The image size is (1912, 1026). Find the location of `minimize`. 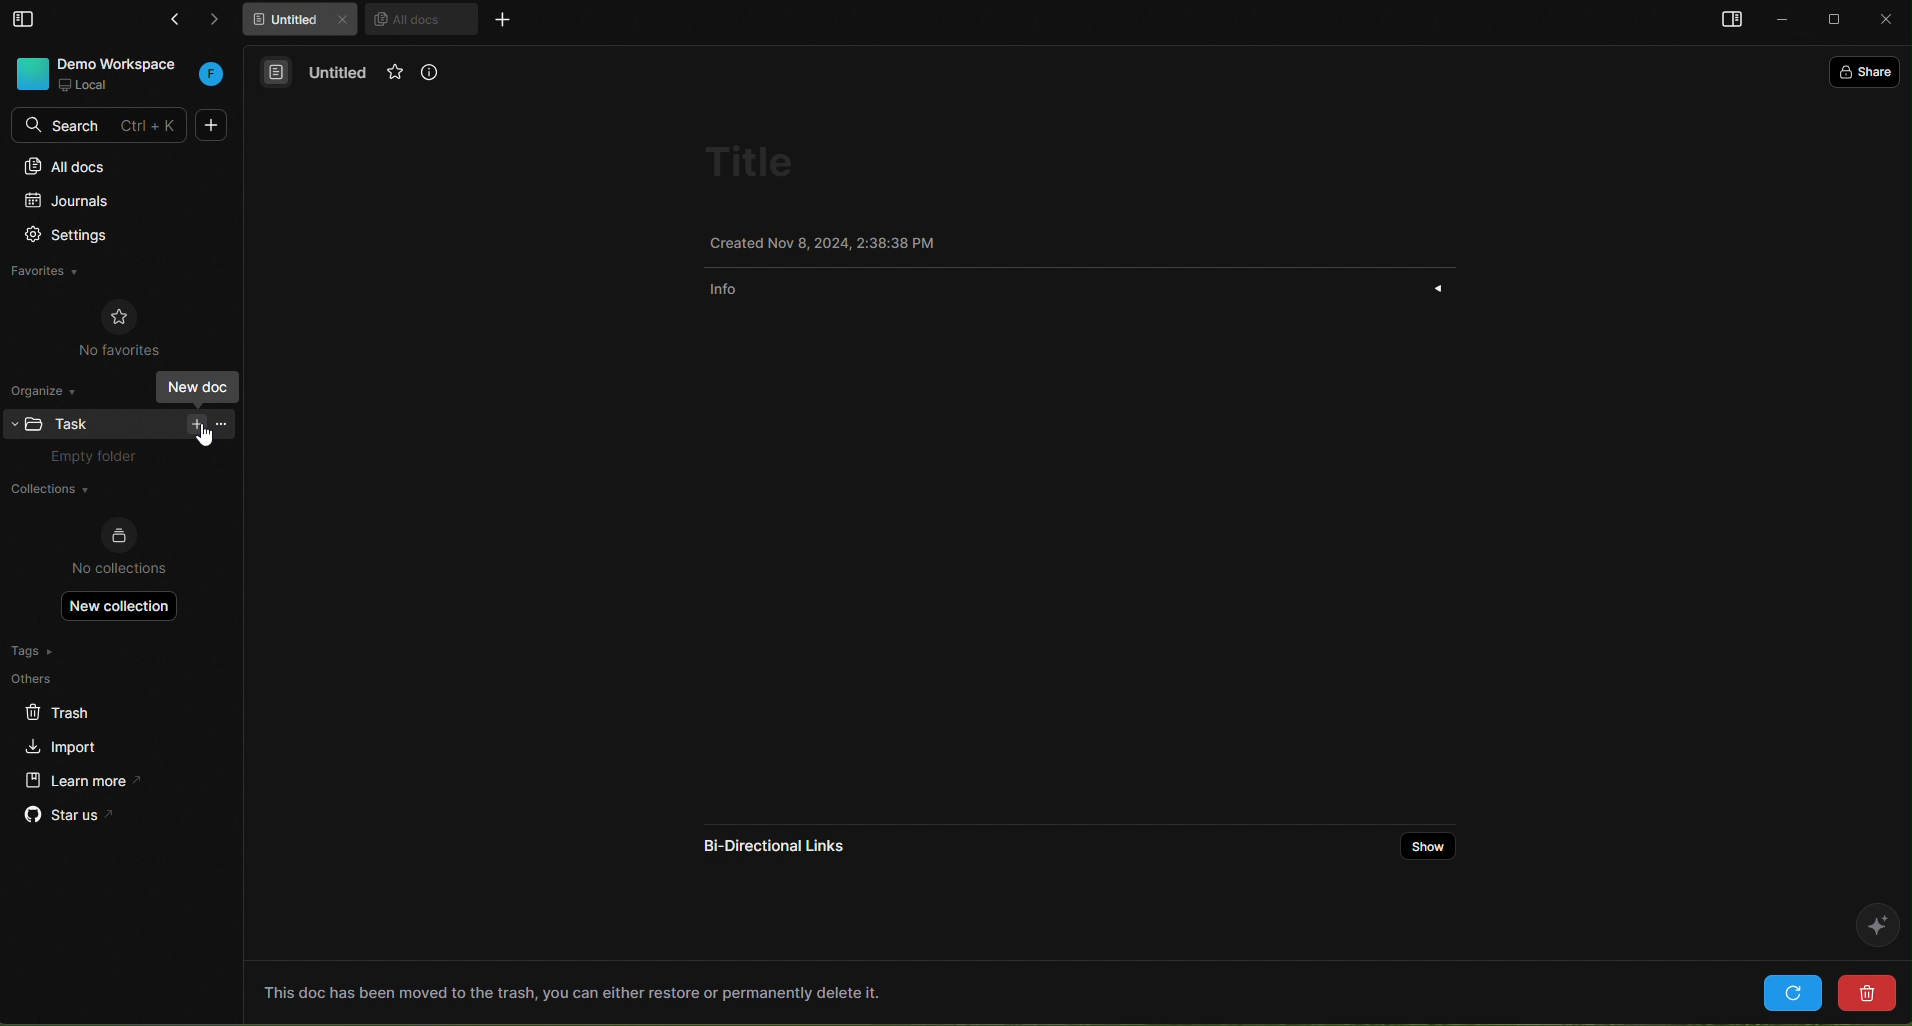

minimize is located at coordinates (1784, 21).